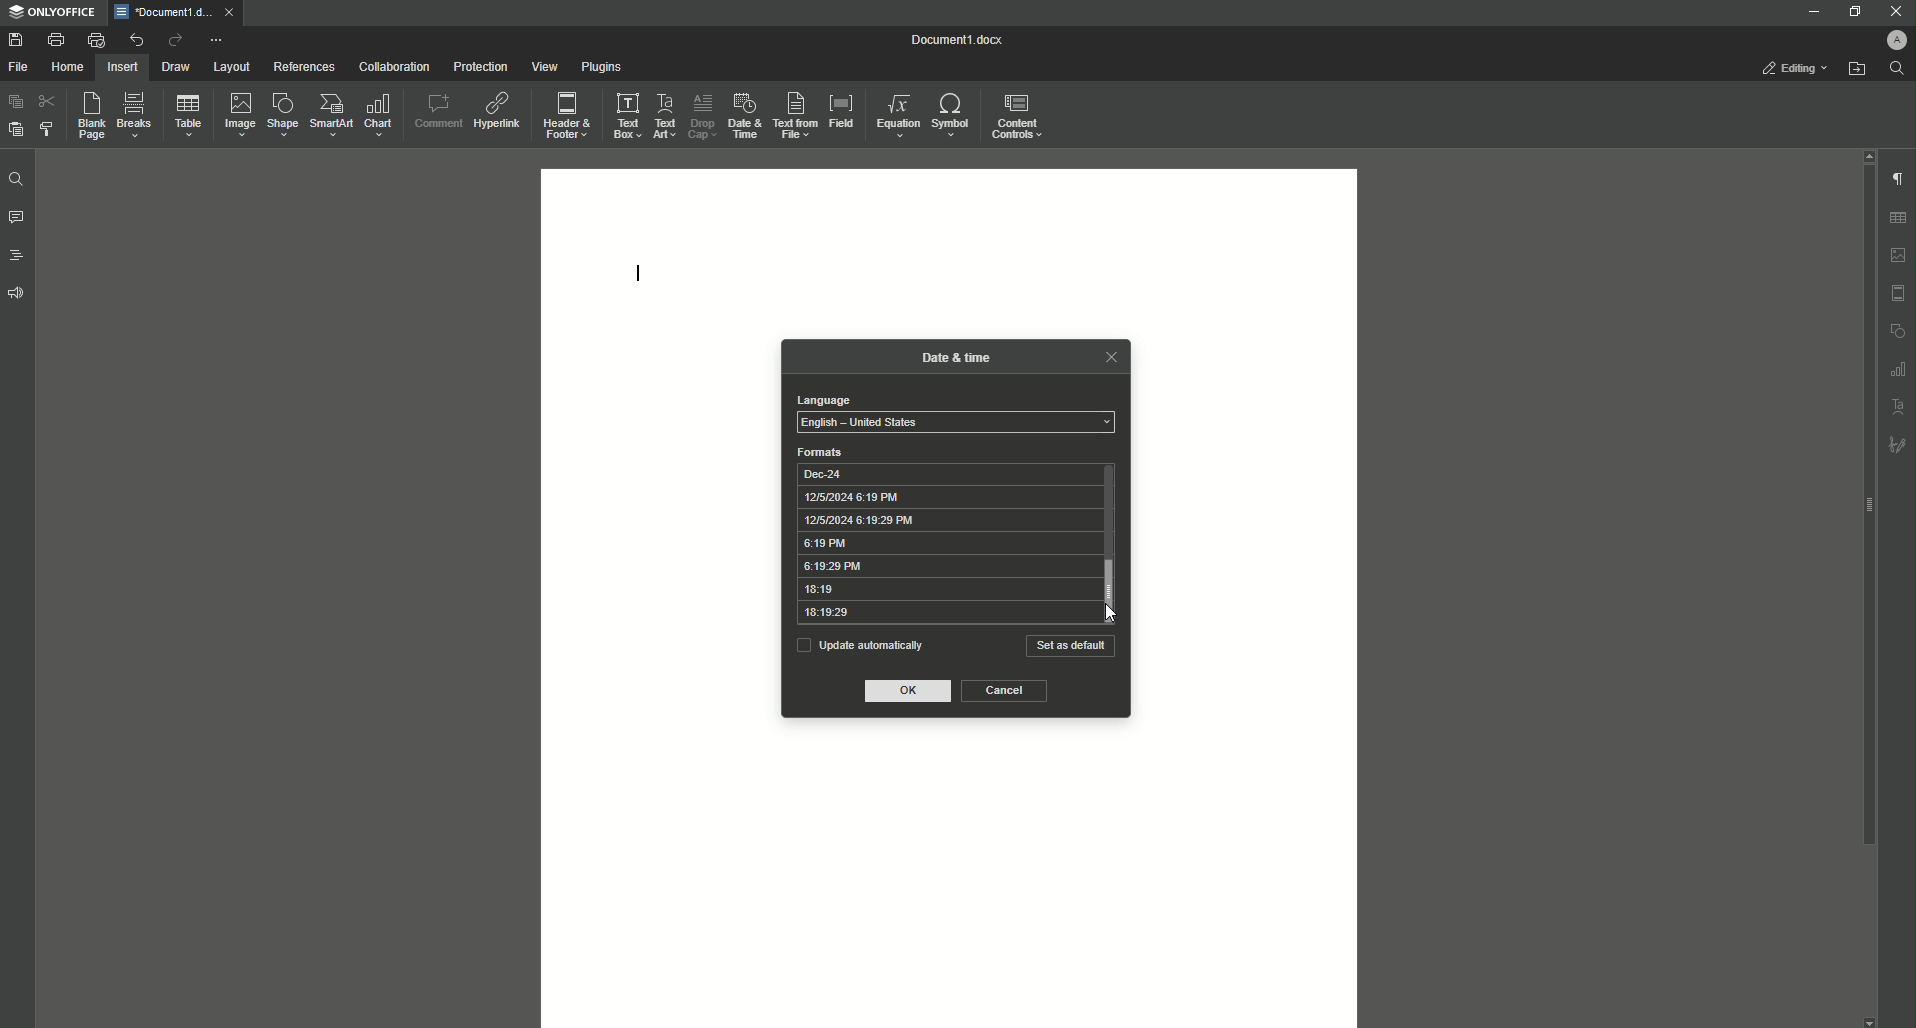 The height and width of the screenshot is (1028, 1916). Describe the element at coordinates (16, 218) in the screenshot. I see `Comments` at that location.